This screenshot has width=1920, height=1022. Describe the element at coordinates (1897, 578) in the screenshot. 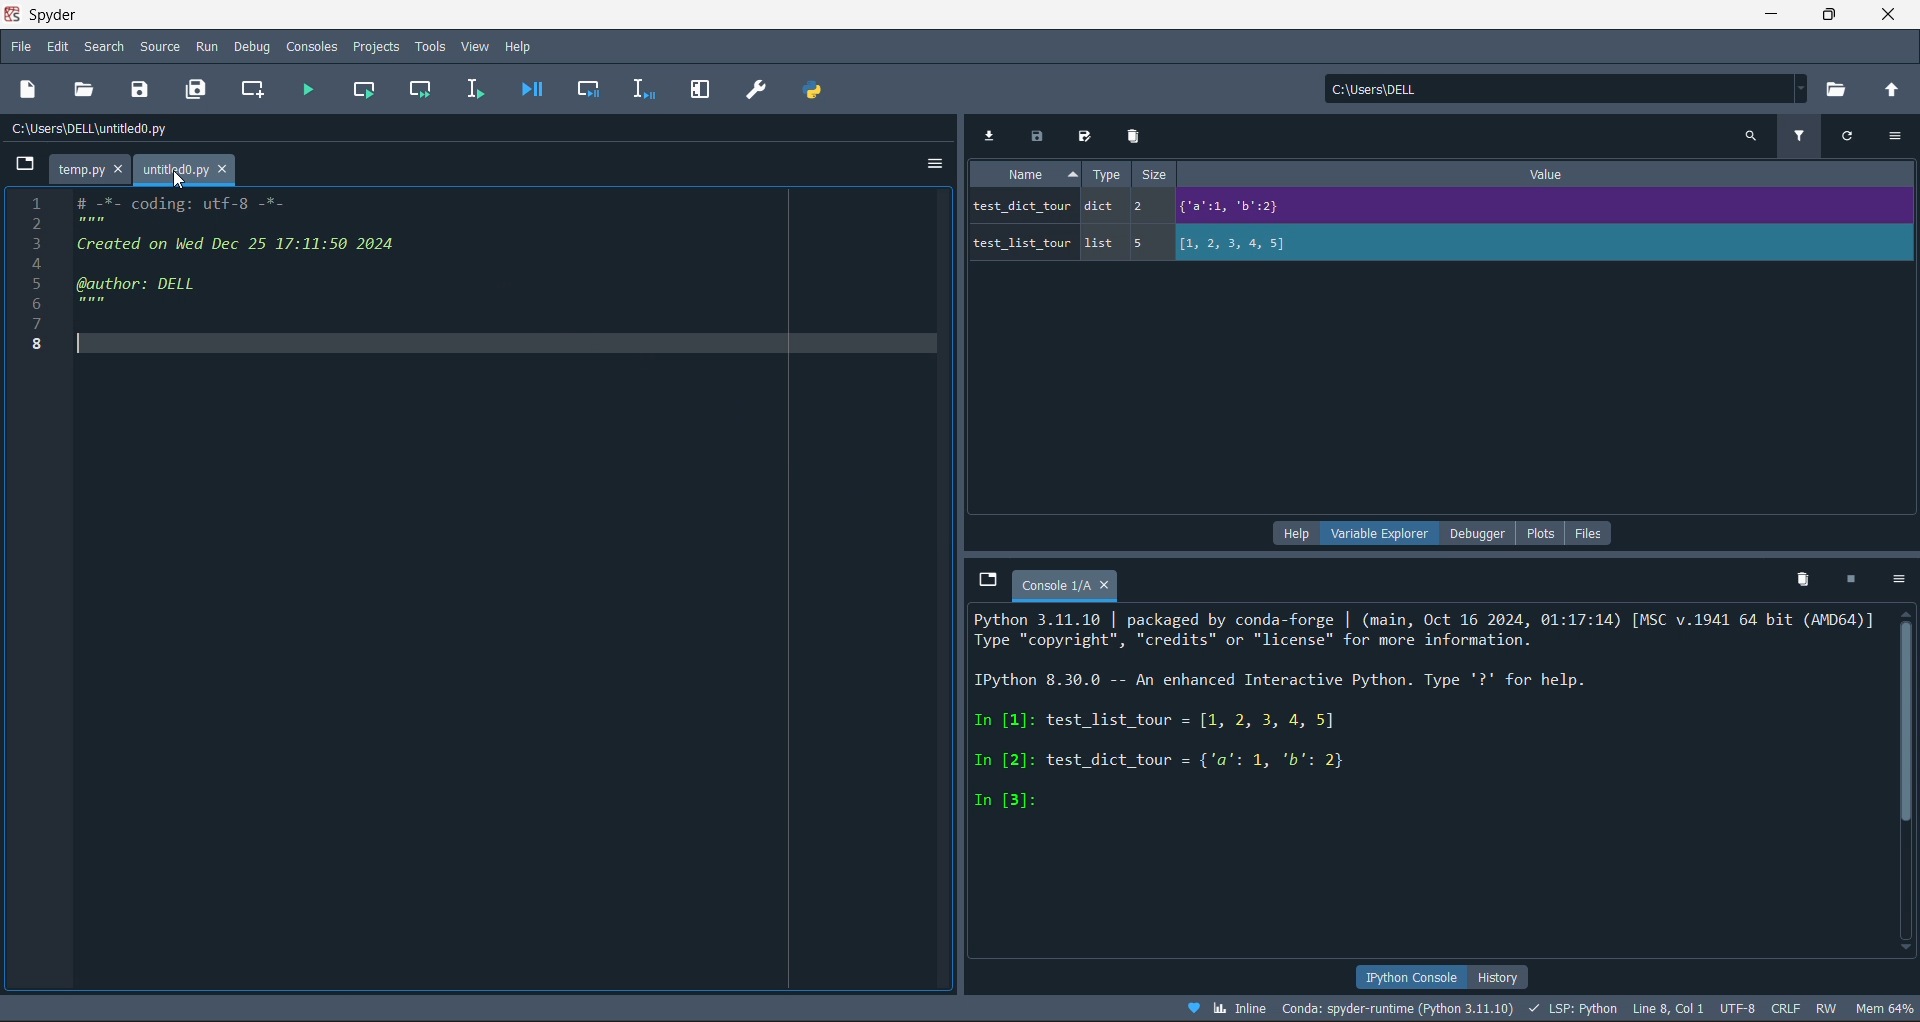

I see `options` at that location.